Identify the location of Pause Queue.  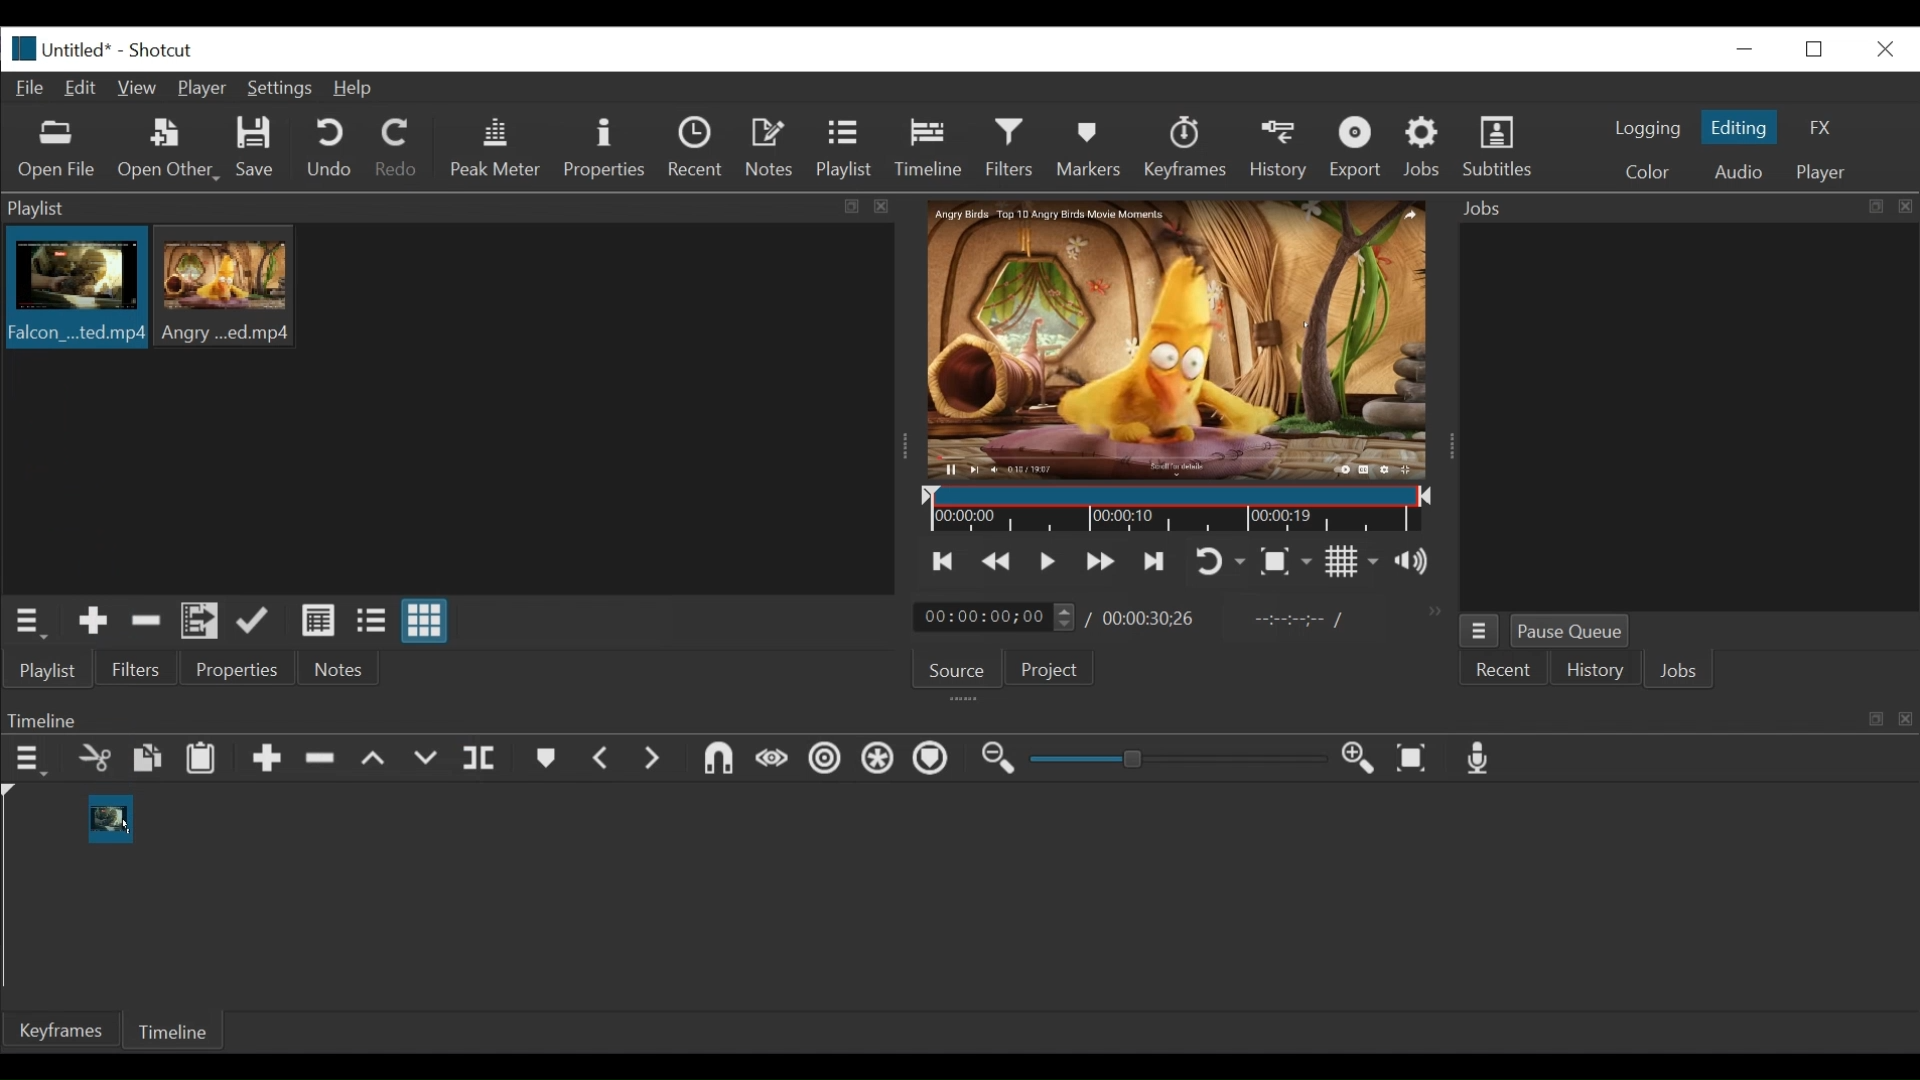
(1571, 635).